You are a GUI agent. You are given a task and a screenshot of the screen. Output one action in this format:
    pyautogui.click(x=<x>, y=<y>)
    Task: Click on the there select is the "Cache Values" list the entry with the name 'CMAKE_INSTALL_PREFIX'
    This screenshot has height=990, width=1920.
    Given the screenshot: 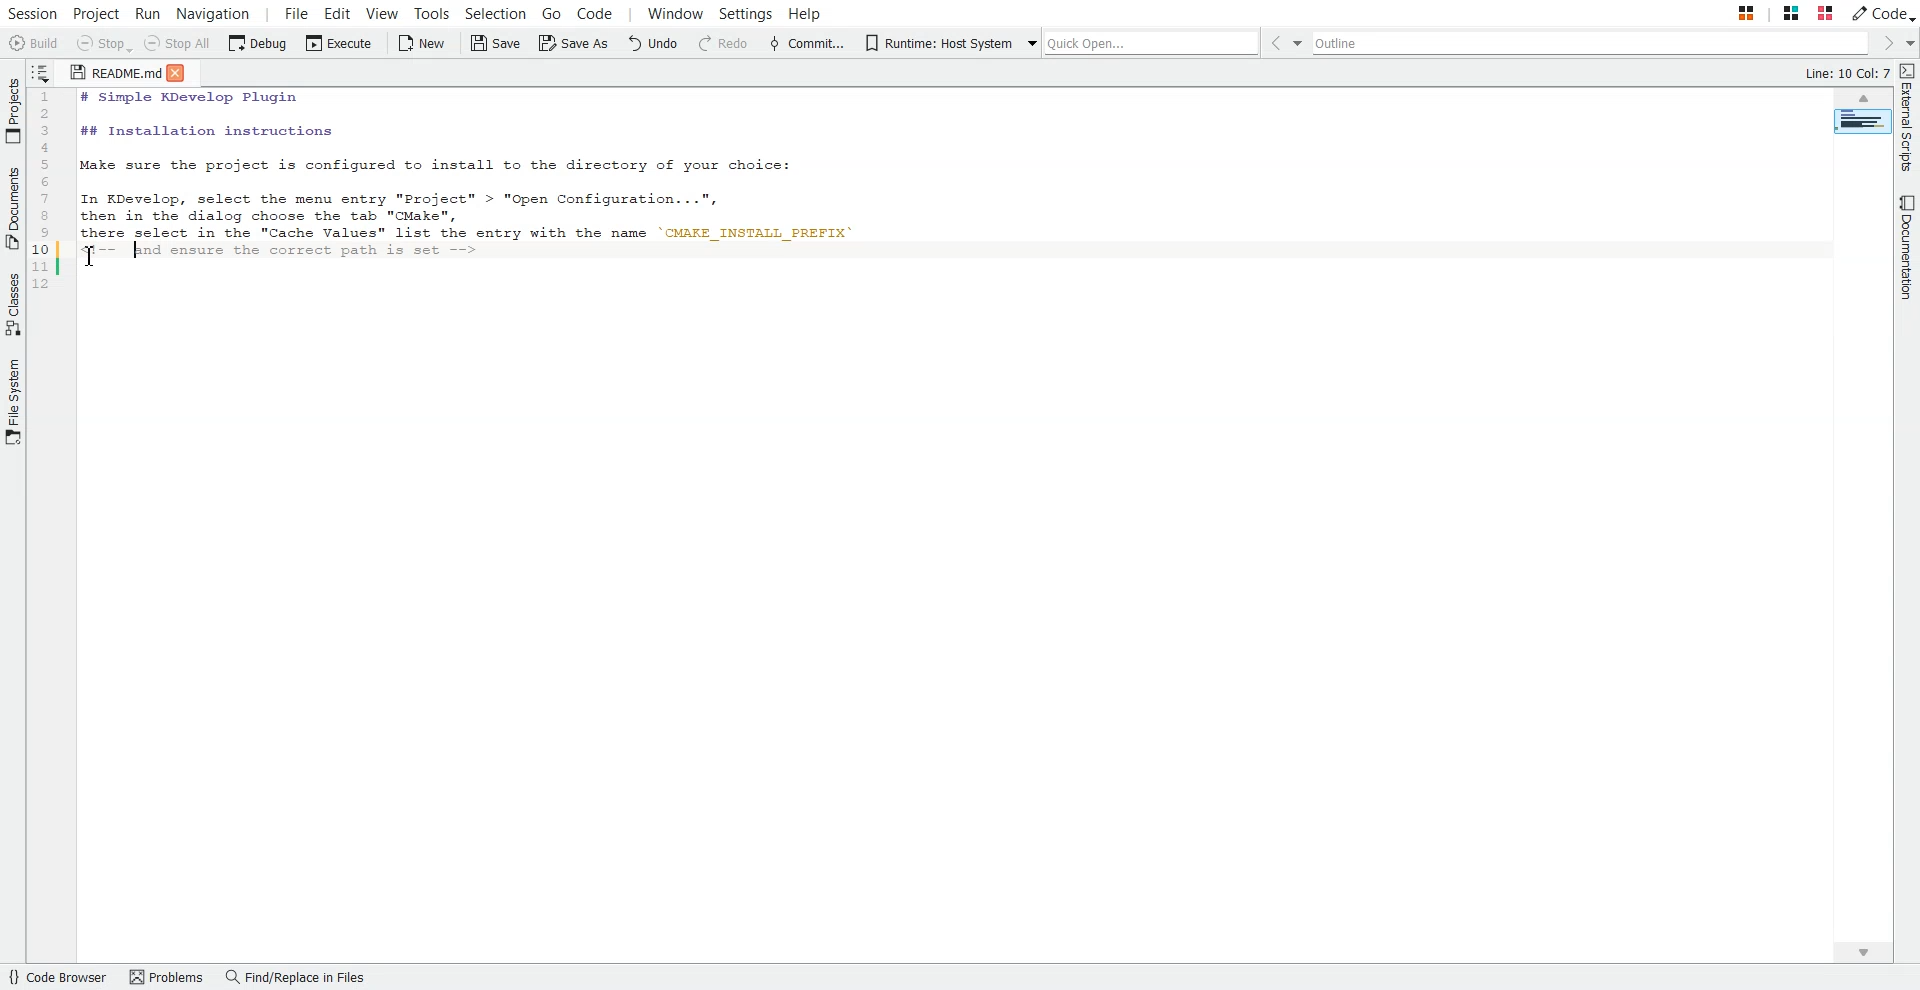 What is the action you would take?
    pyautogui.click(x=483, y=235)
    